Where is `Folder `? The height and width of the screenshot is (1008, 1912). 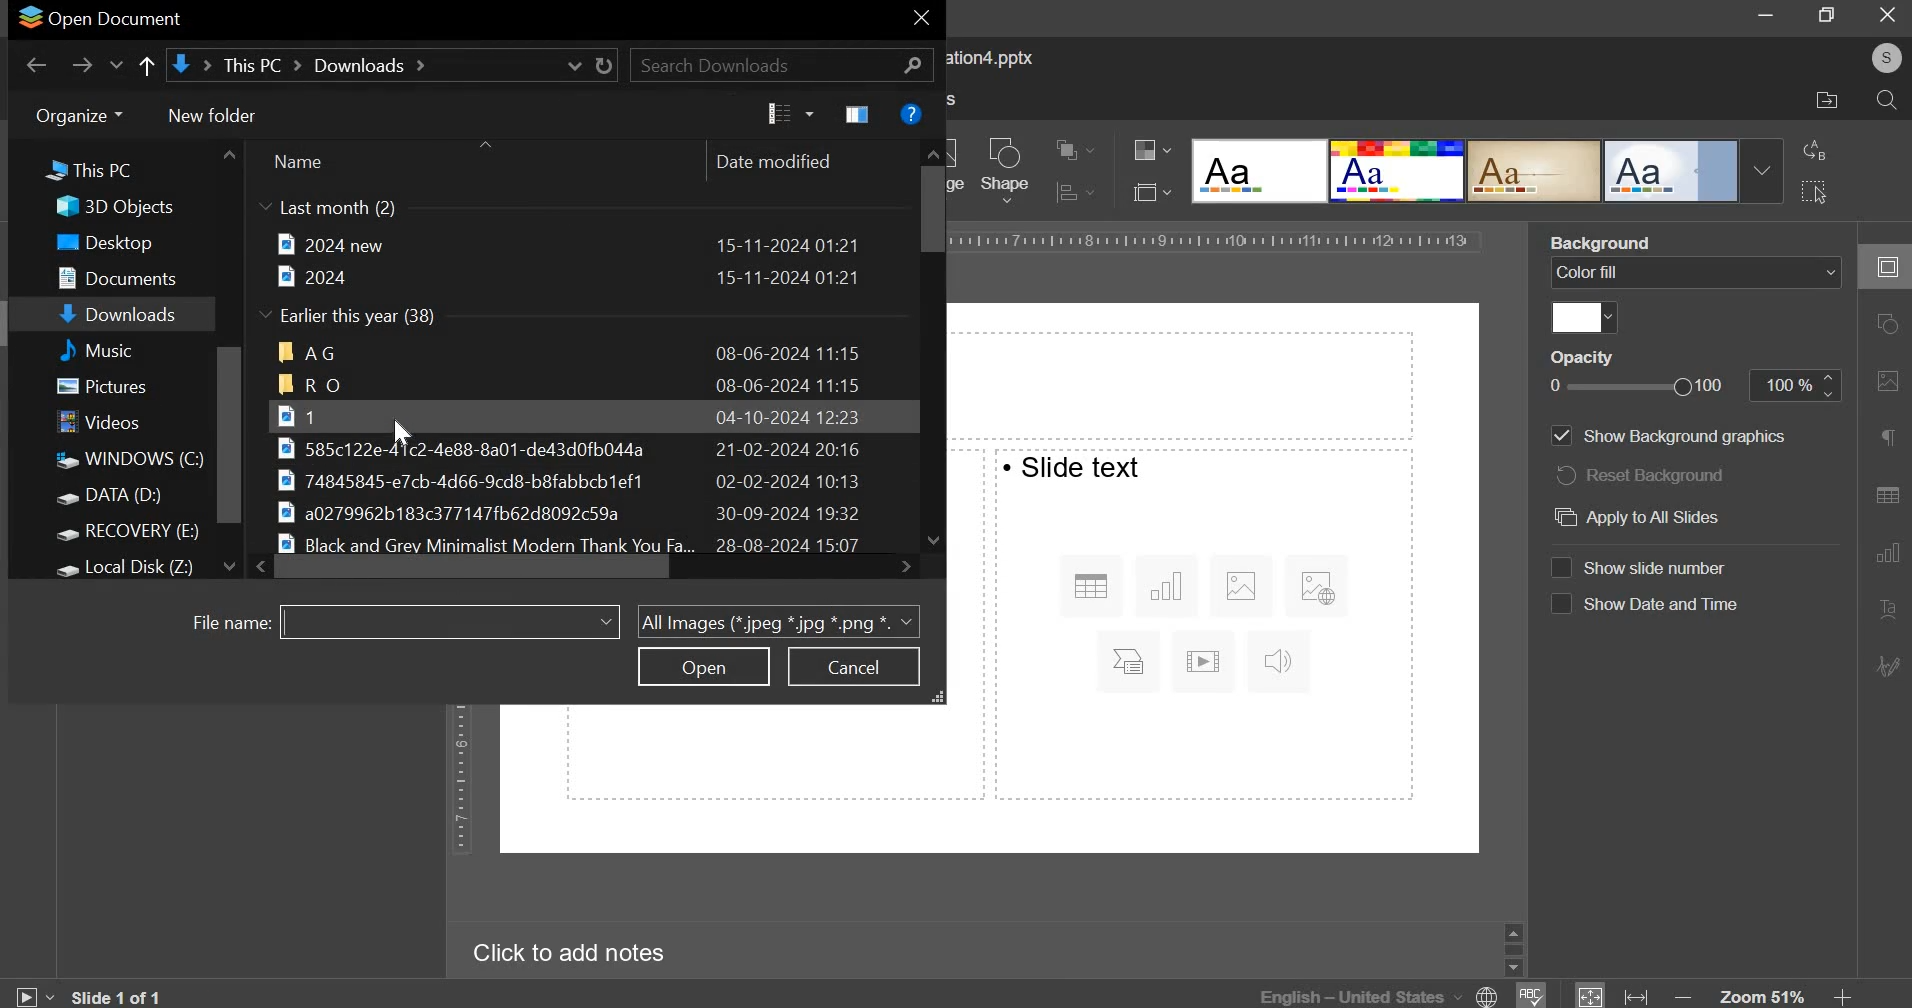 Folder  is located at coordinates (570, 385).